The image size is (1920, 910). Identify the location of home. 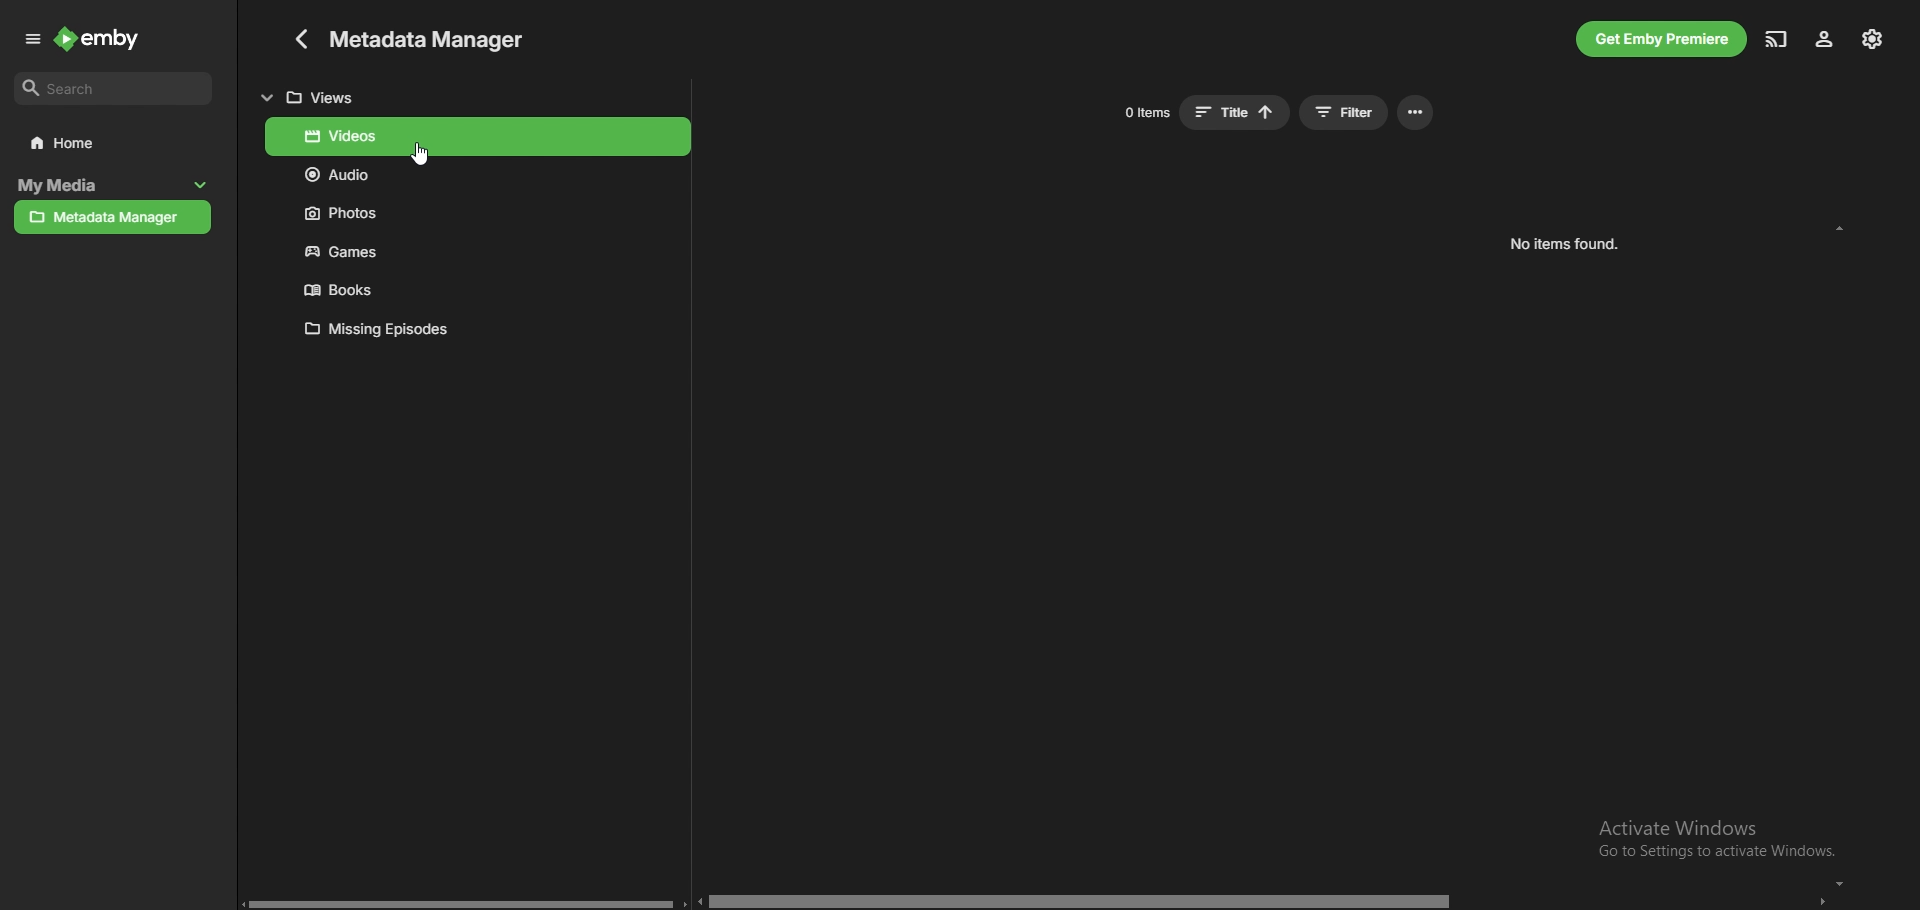
(114, 143).